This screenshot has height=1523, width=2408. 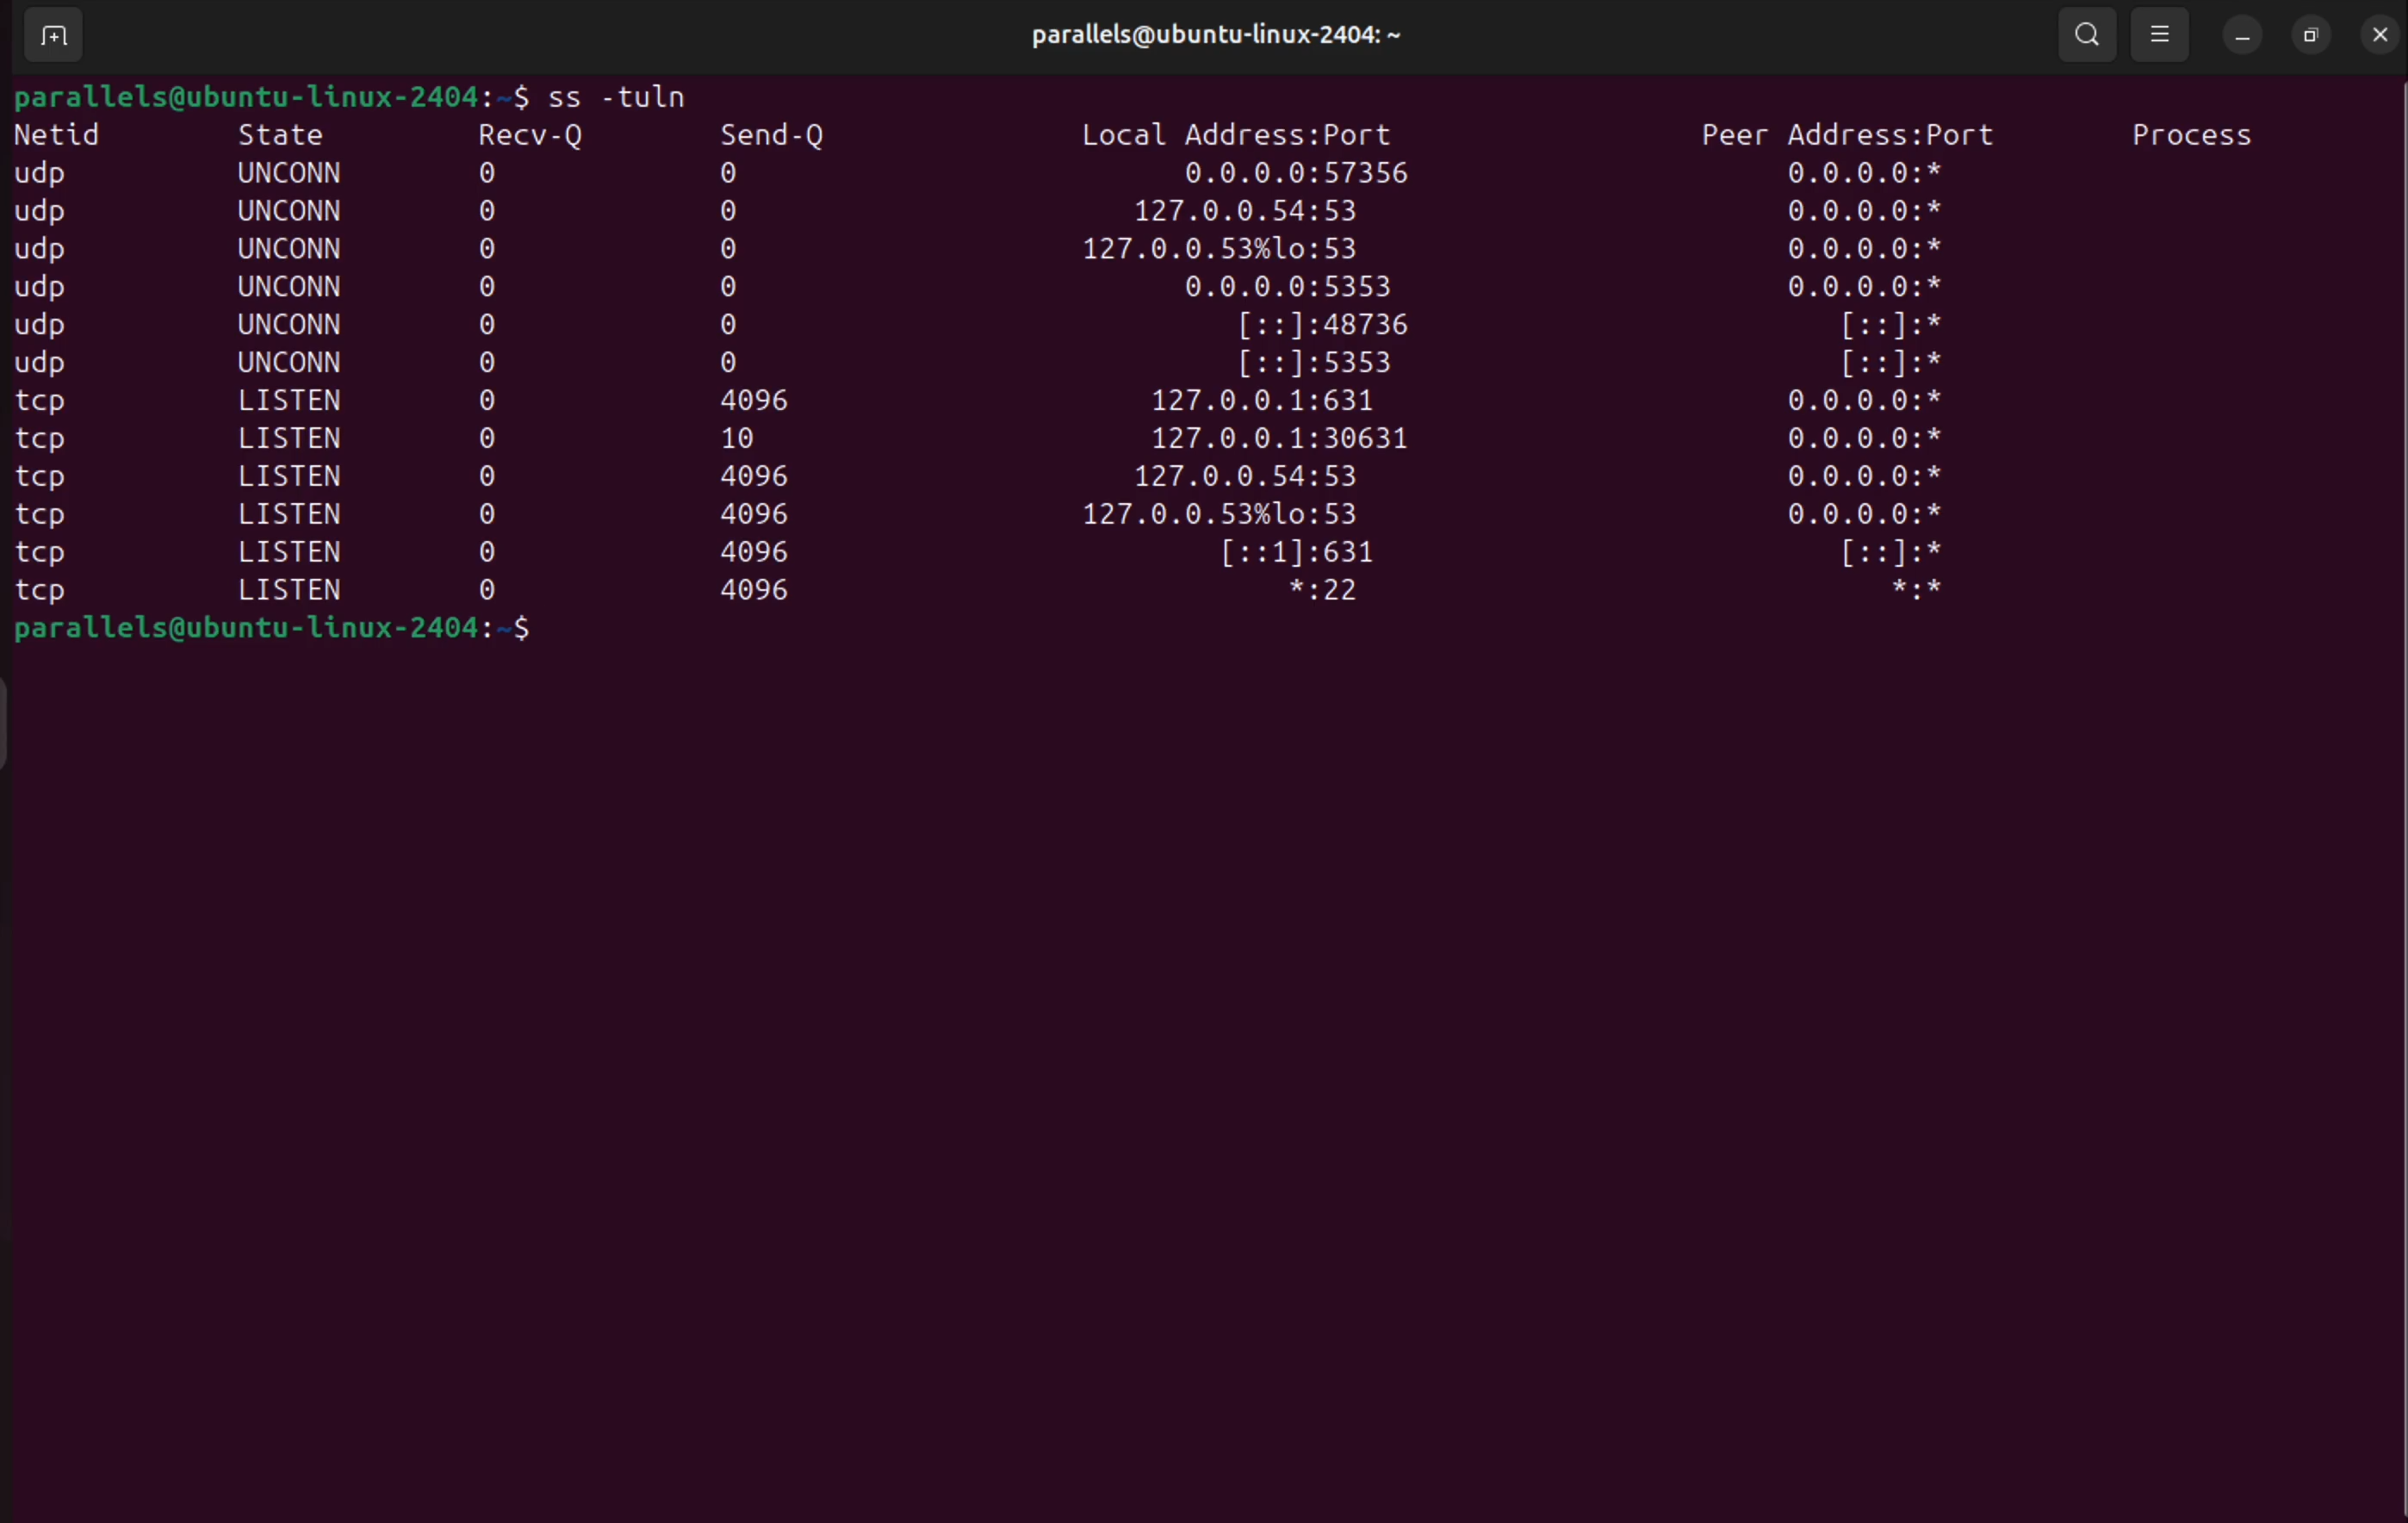 I want to click on tcp, so click(x=38, y=404).